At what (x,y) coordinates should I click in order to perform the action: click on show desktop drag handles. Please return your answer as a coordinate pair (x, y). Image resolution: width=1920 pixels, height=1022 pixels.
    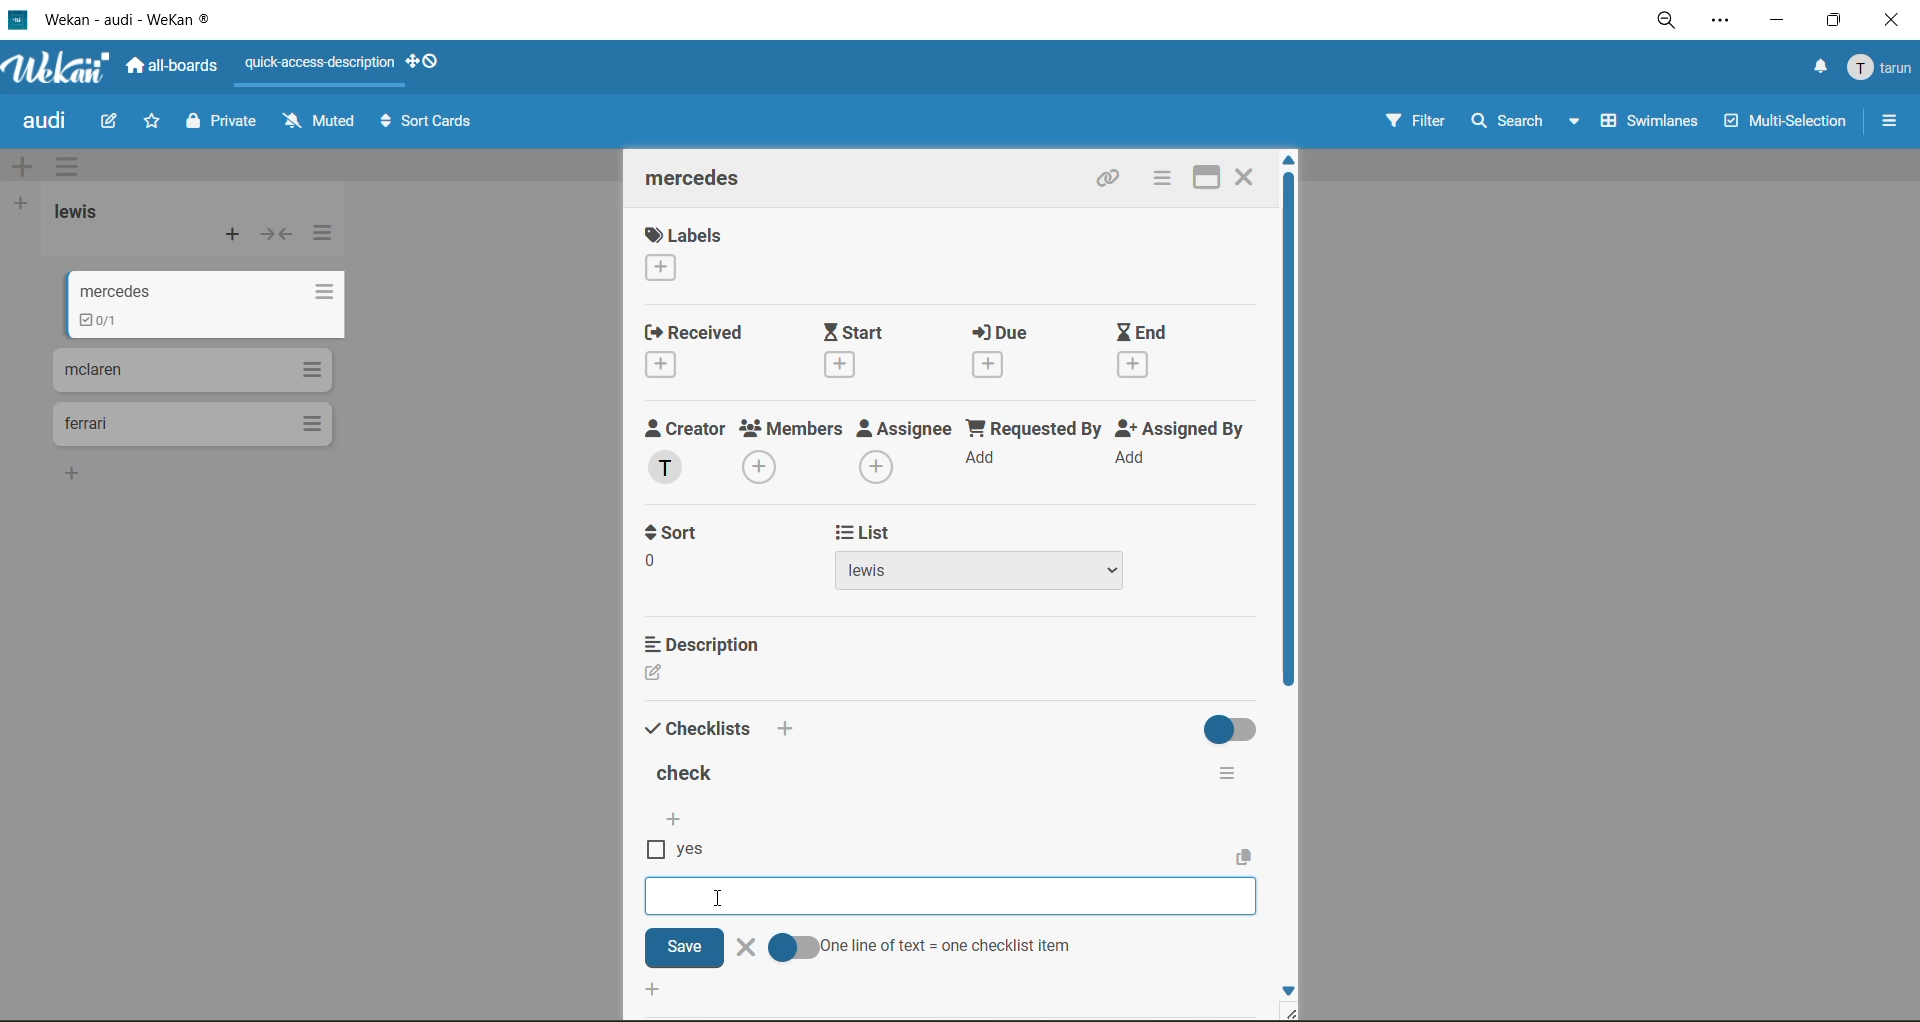
    Looking at the image, I should click on (431, 61).